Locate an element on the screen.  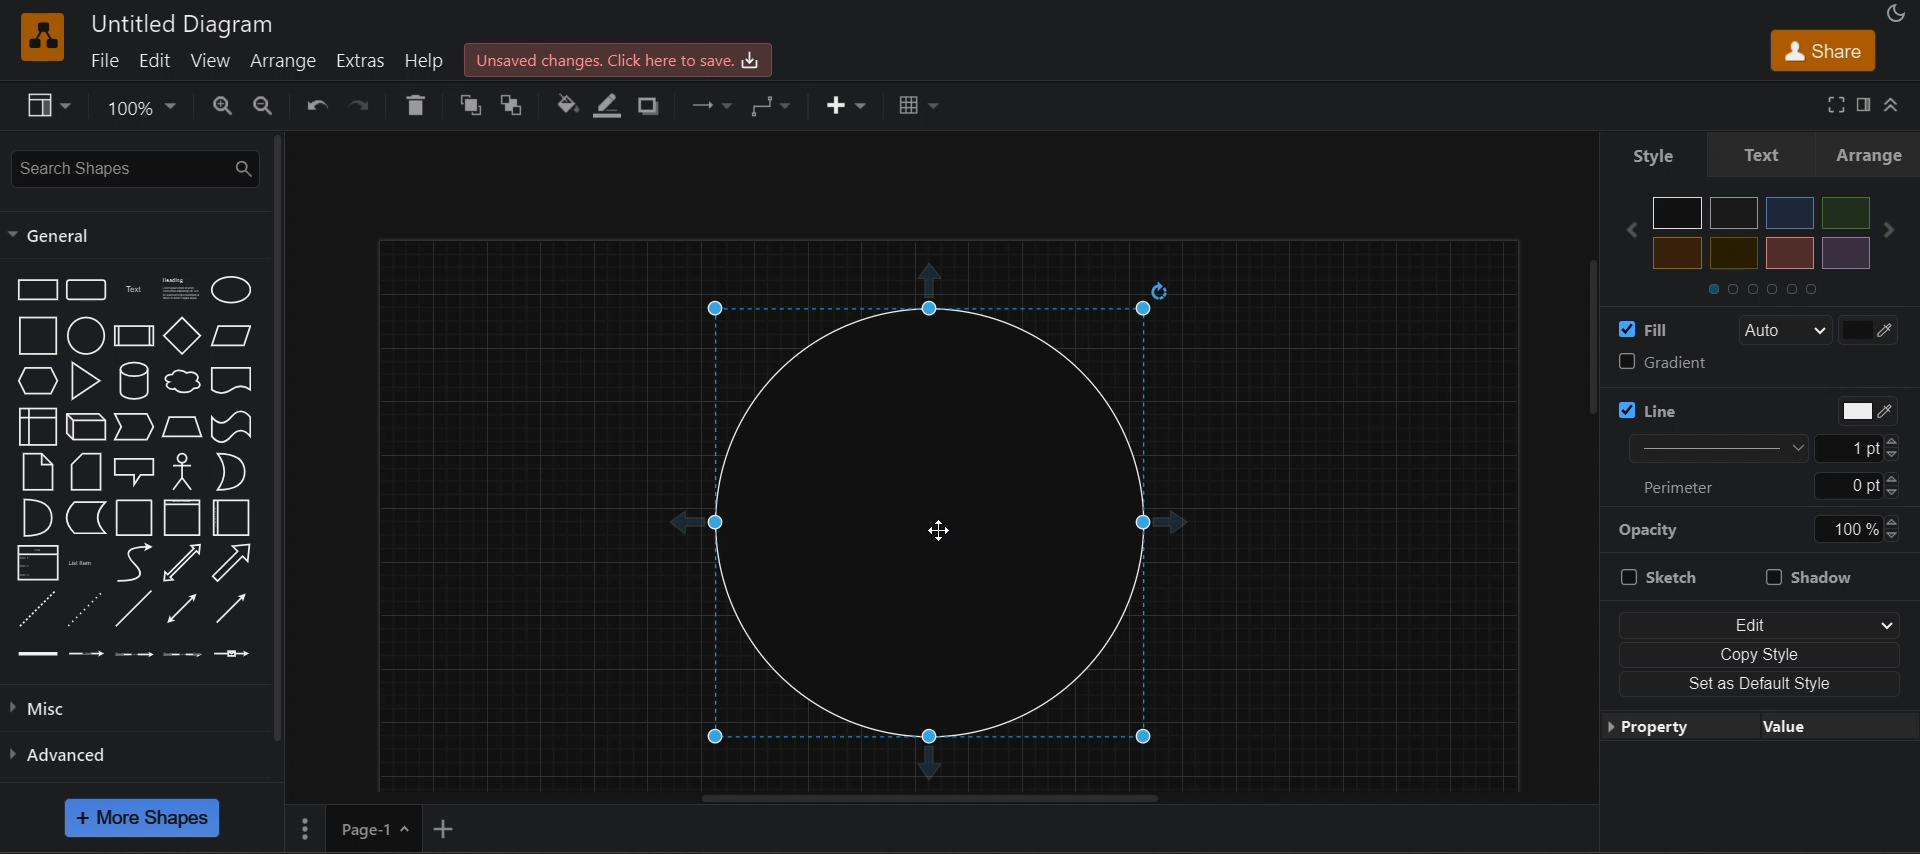
and is located at coordinates (36, 517).